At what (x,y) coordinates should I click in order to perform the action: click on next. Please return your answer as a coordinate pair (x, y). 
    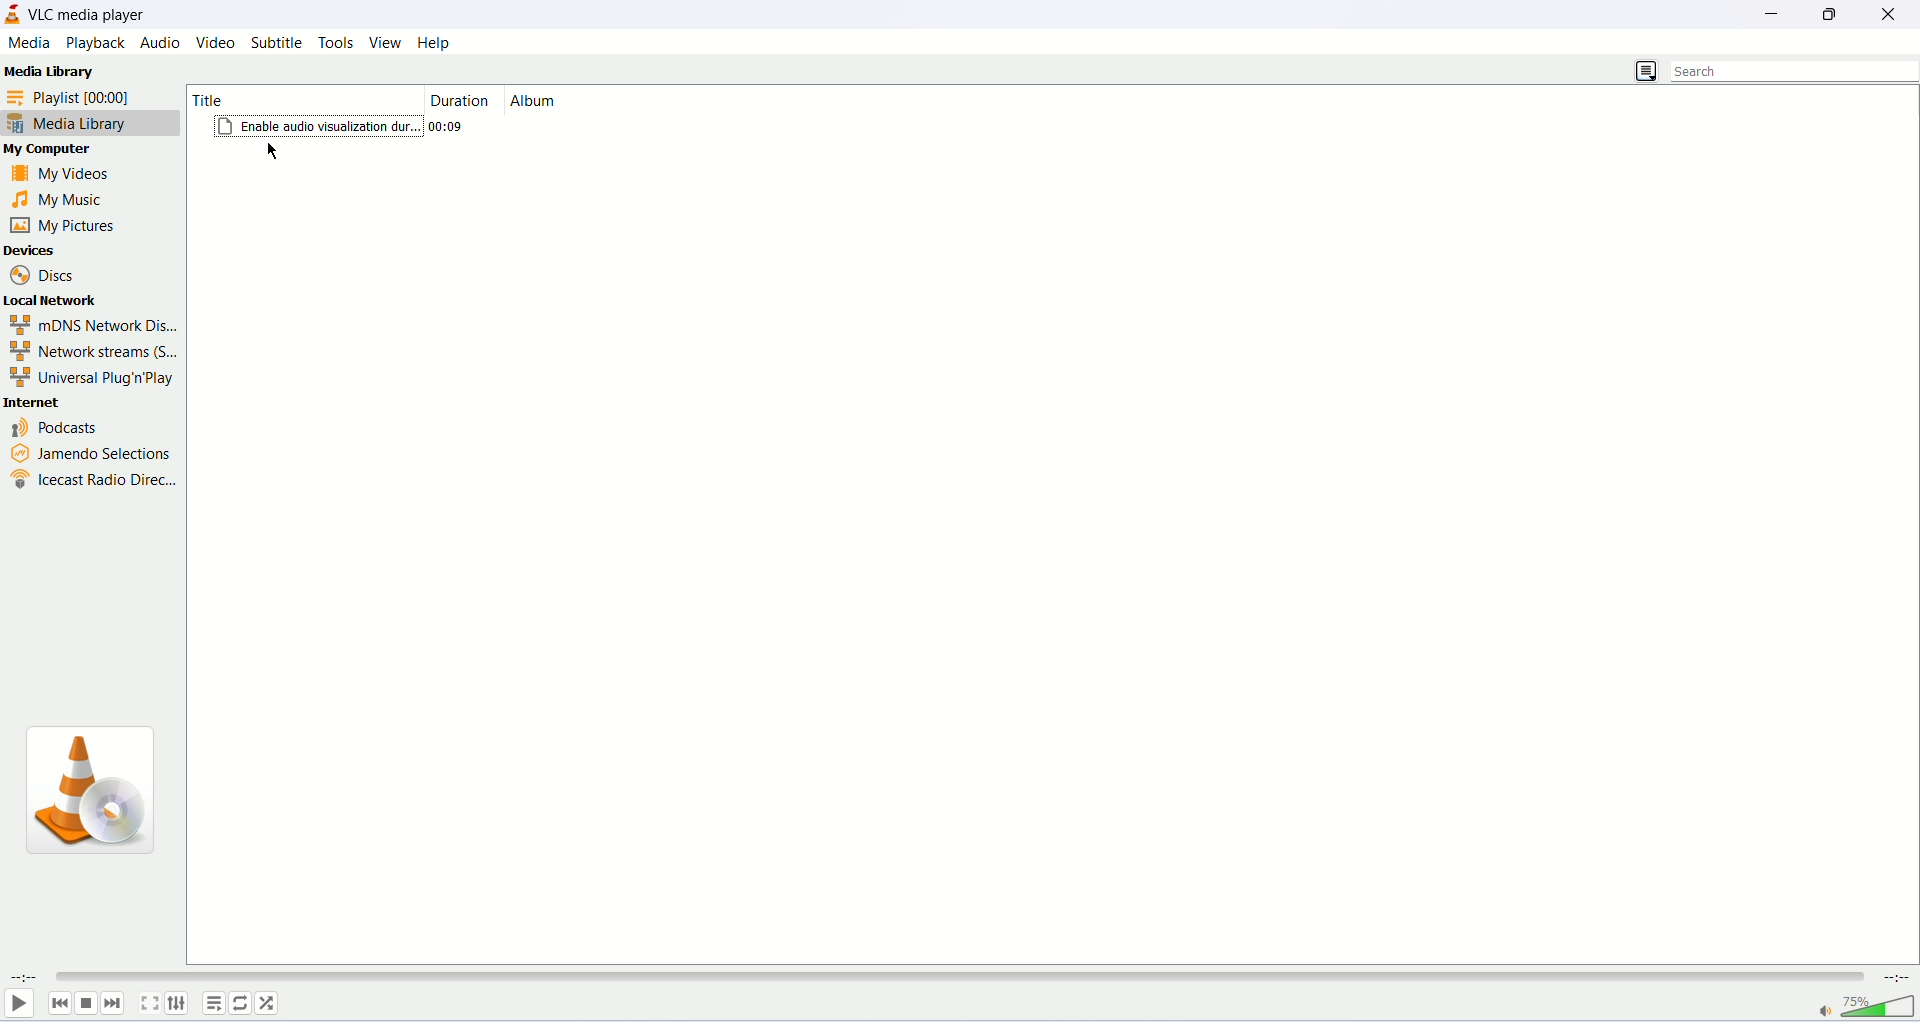
    Looking at the image, I should click on (113, 1003).